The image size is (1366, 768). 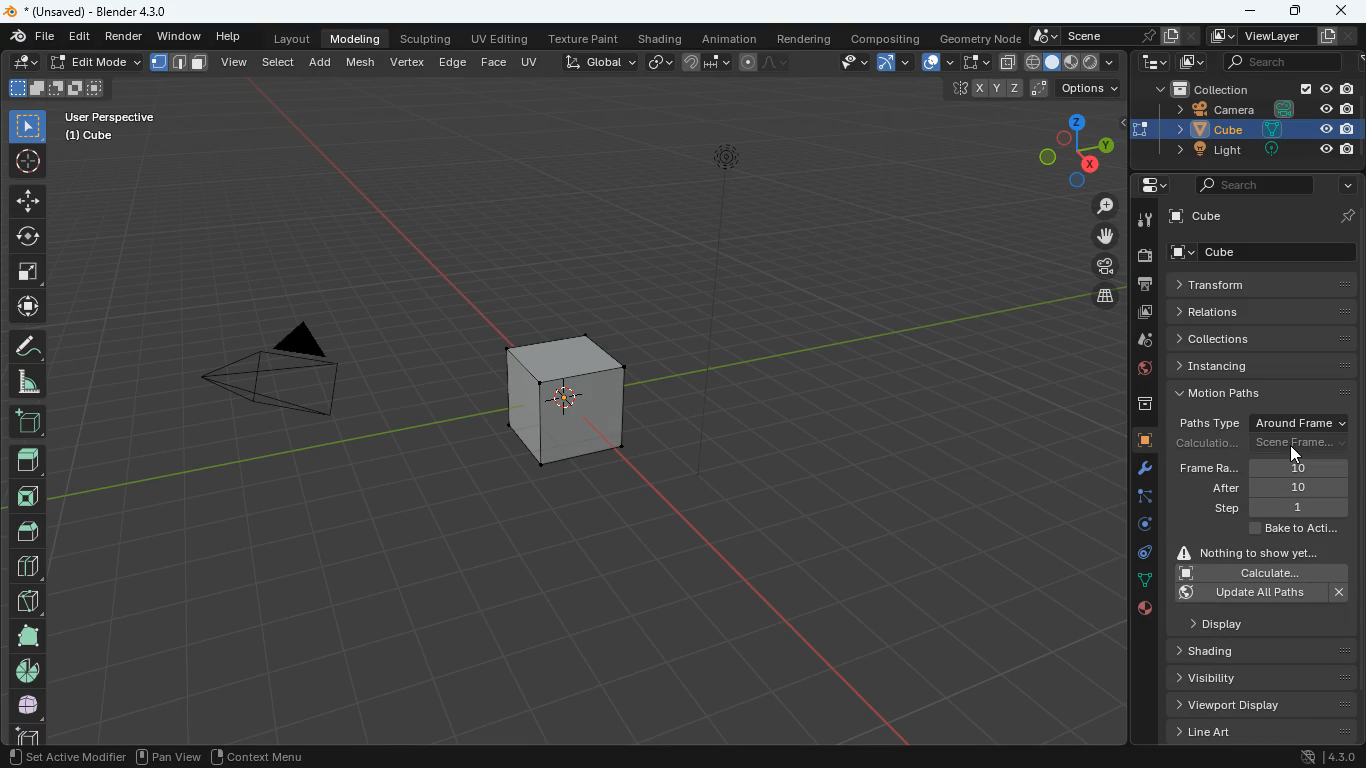 What do you see at coordinates (452, 61) in the screenshot?
I see `edge` at bounding box center [452, 61].